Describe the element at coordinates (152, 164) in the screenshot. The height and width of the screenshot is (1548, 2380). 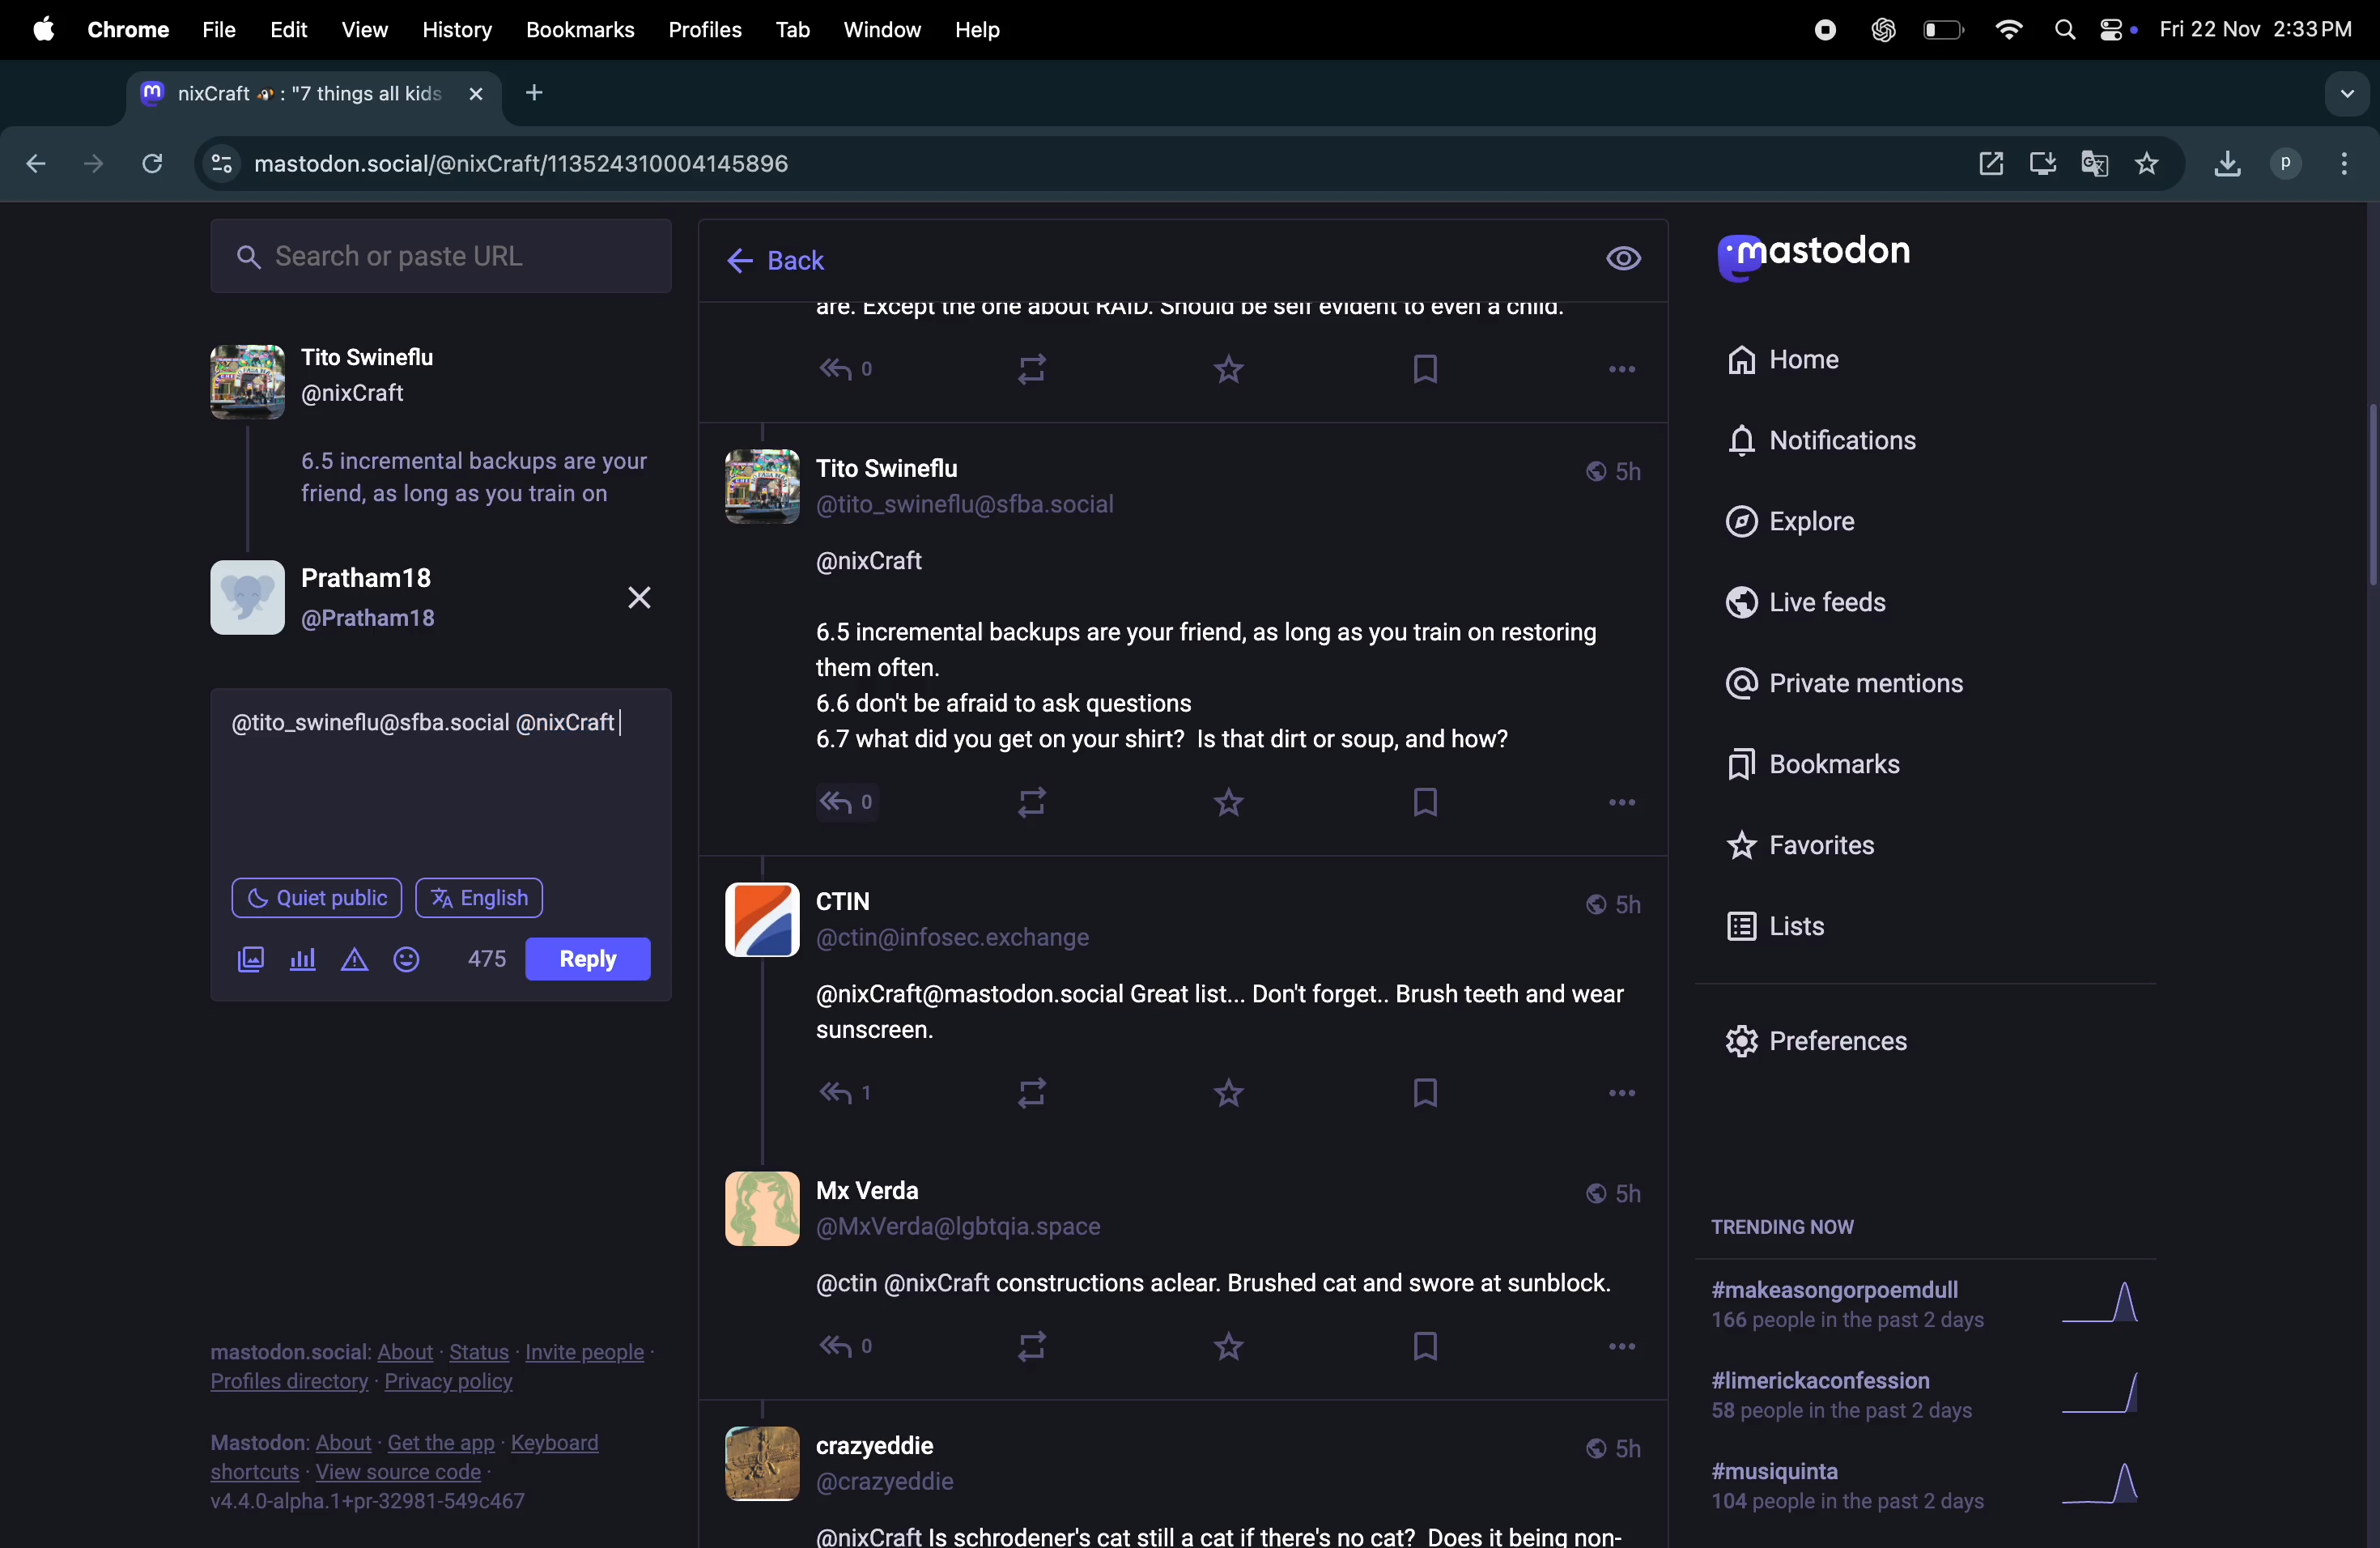
I see `refresh` at that location.